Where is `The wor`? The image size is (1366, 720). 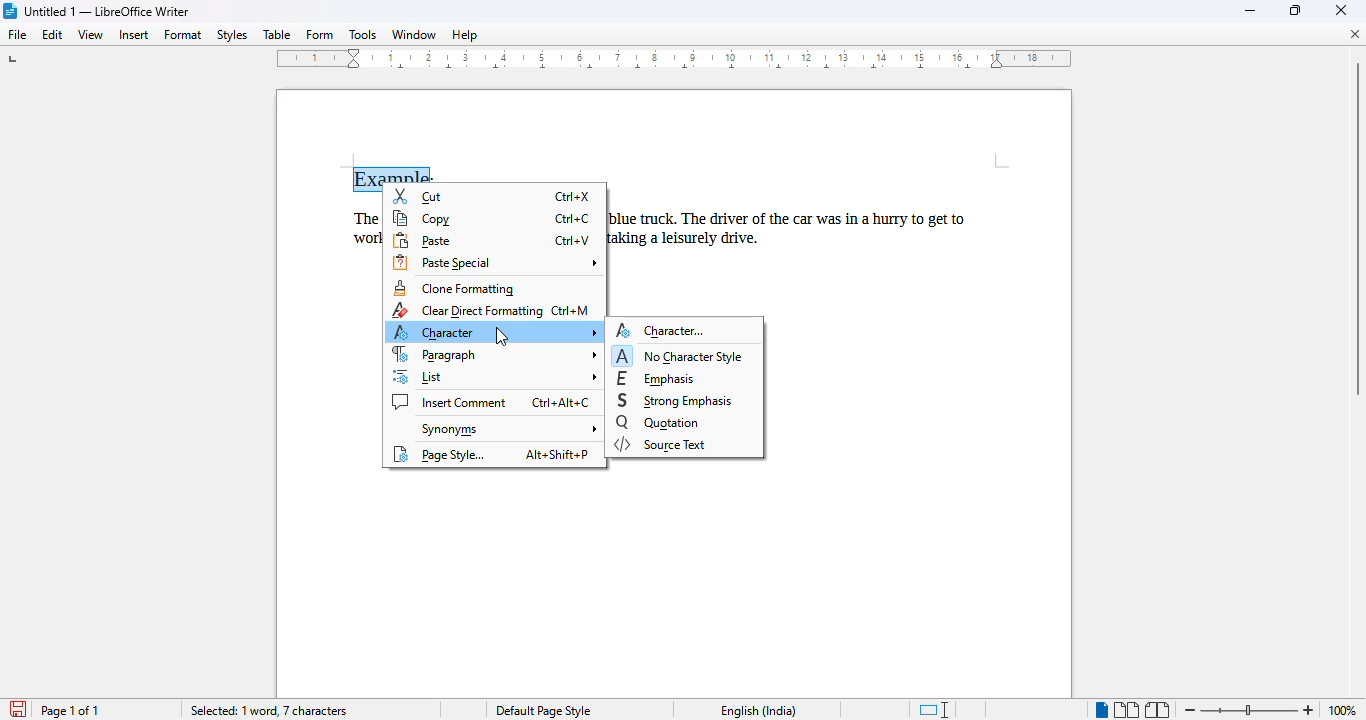
The wor is located at coordinates (356, 227).